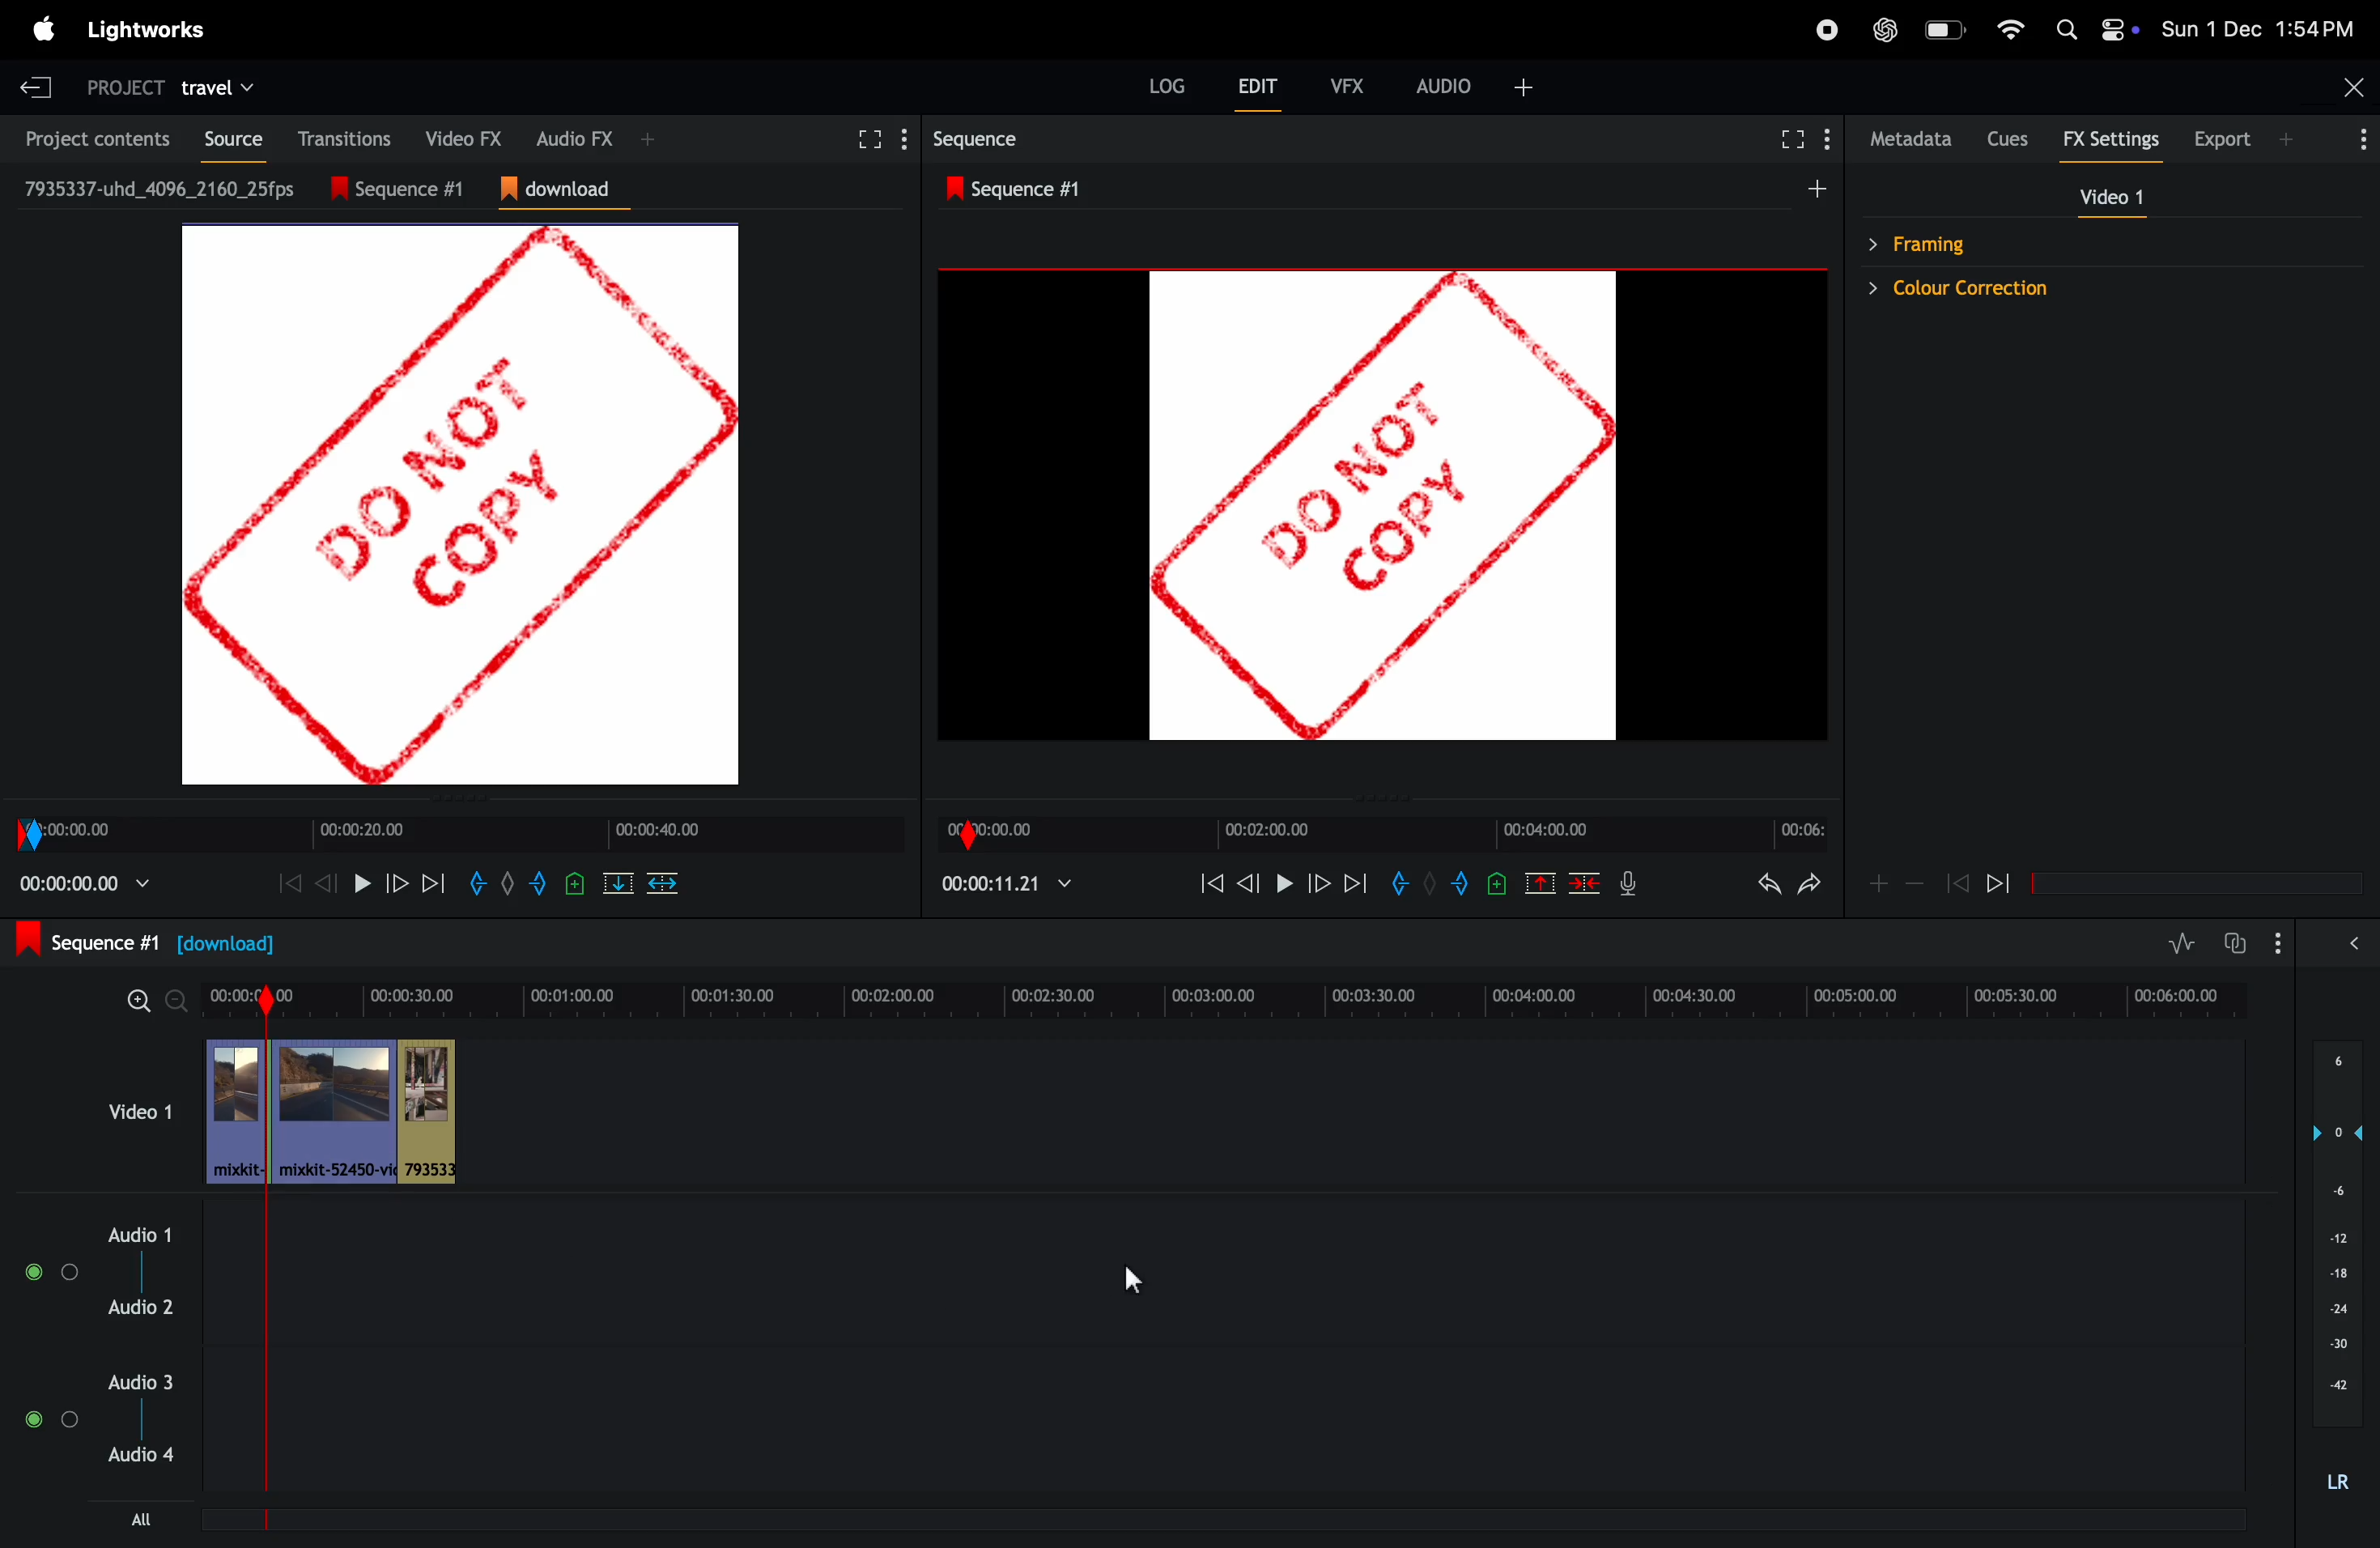  Describe the element at coordinates (362, 883) in the screenshot. I see `pause` at that location.